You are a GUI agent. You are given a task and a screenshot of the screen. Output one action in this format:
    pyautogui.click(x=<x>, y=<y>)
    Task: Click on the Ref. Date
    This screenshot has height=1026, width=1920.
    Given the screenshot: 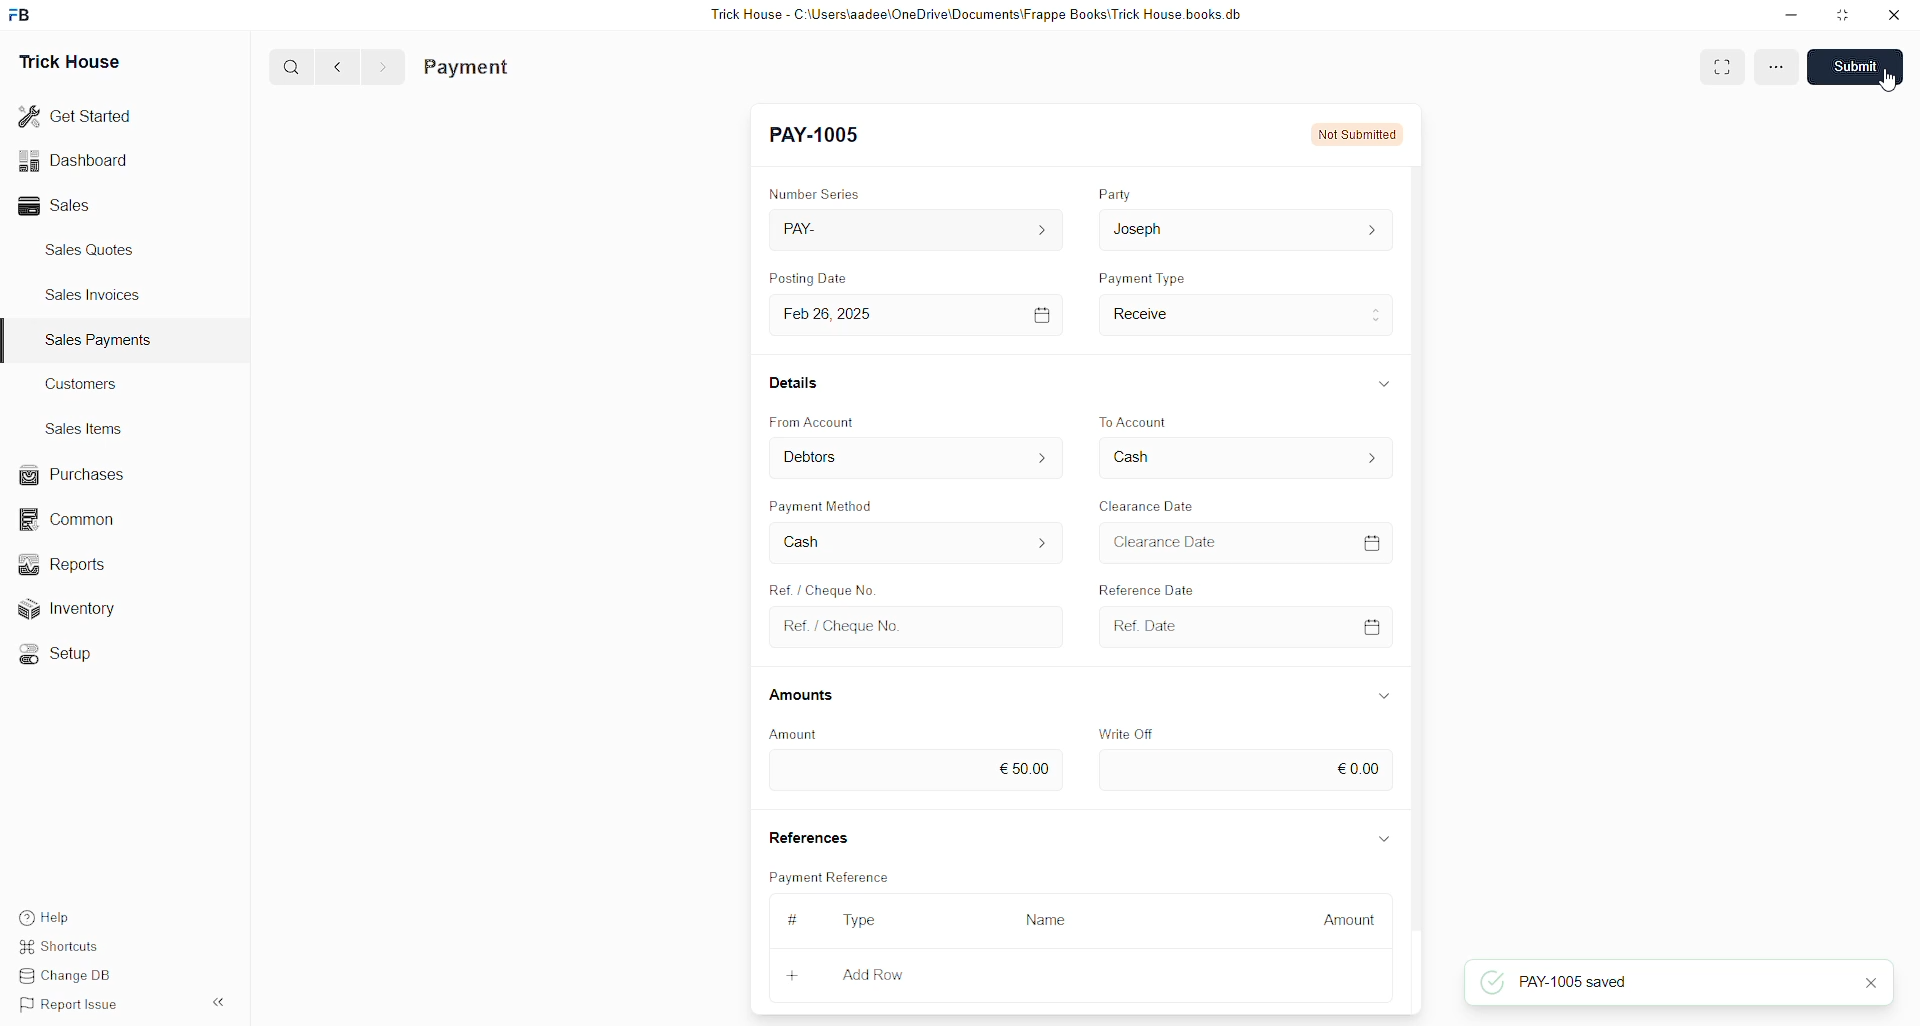 What is the action you would take?
    pyautogui.click(x=1248, y=627)
    